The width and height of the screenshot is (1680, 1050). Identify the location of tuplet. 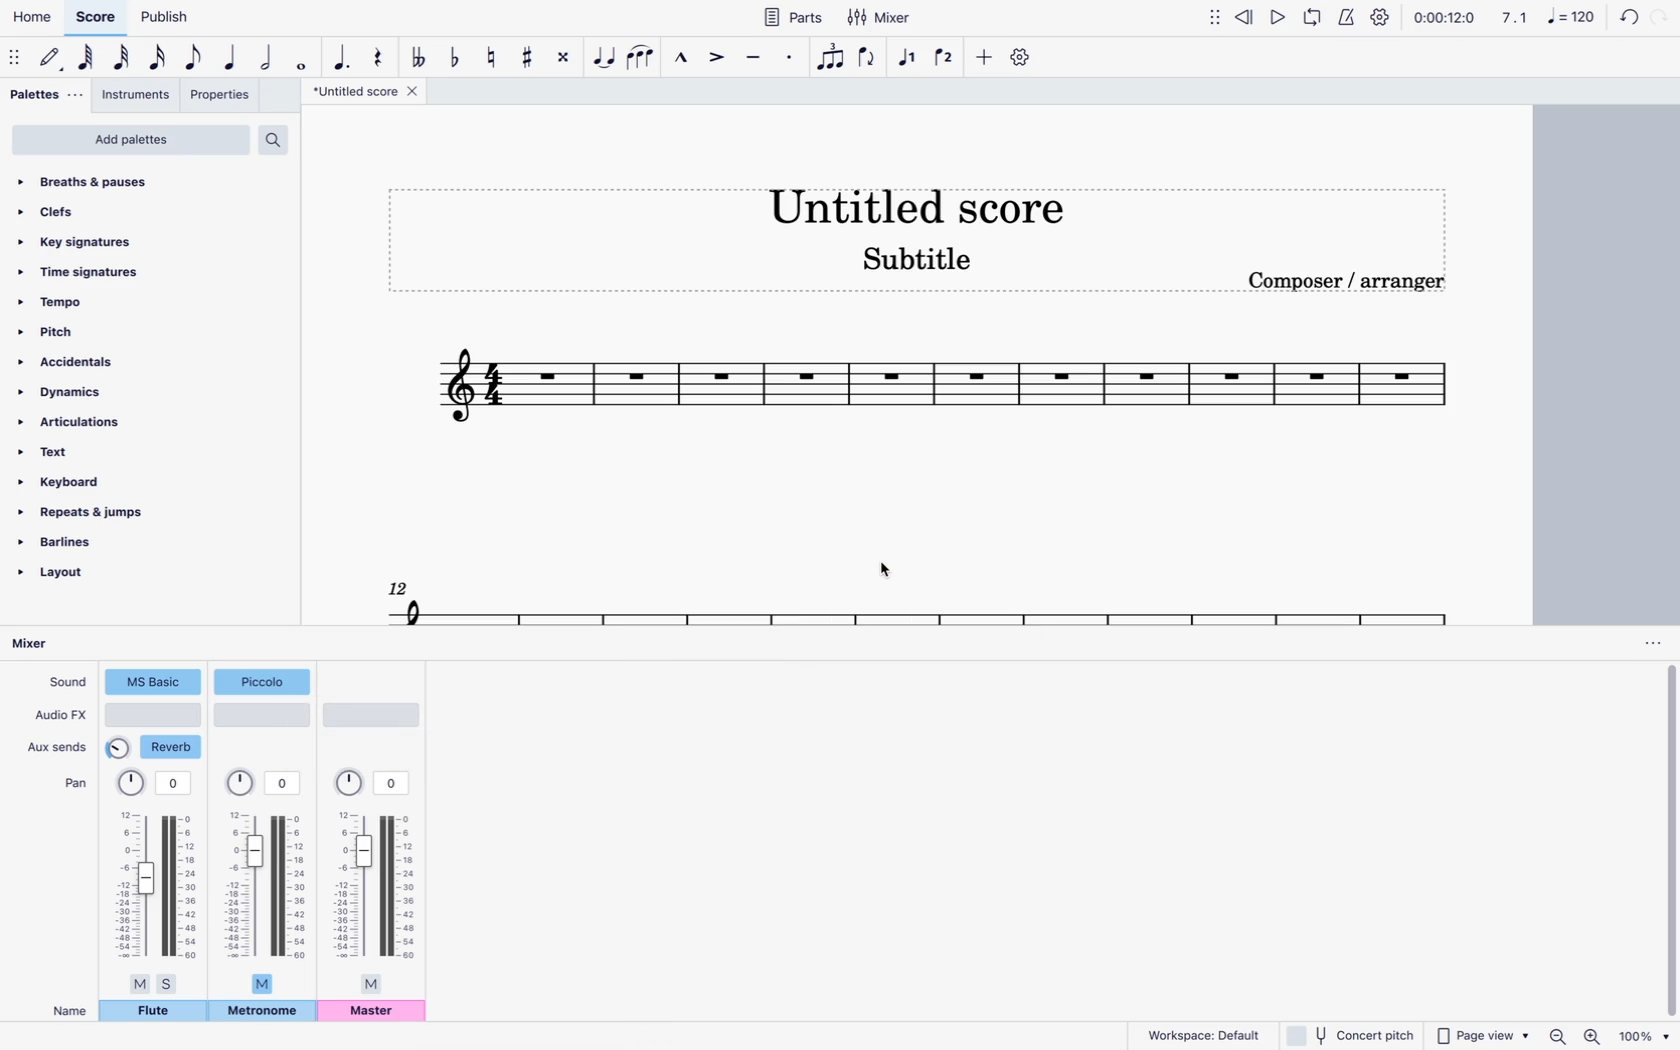
(830, 58).